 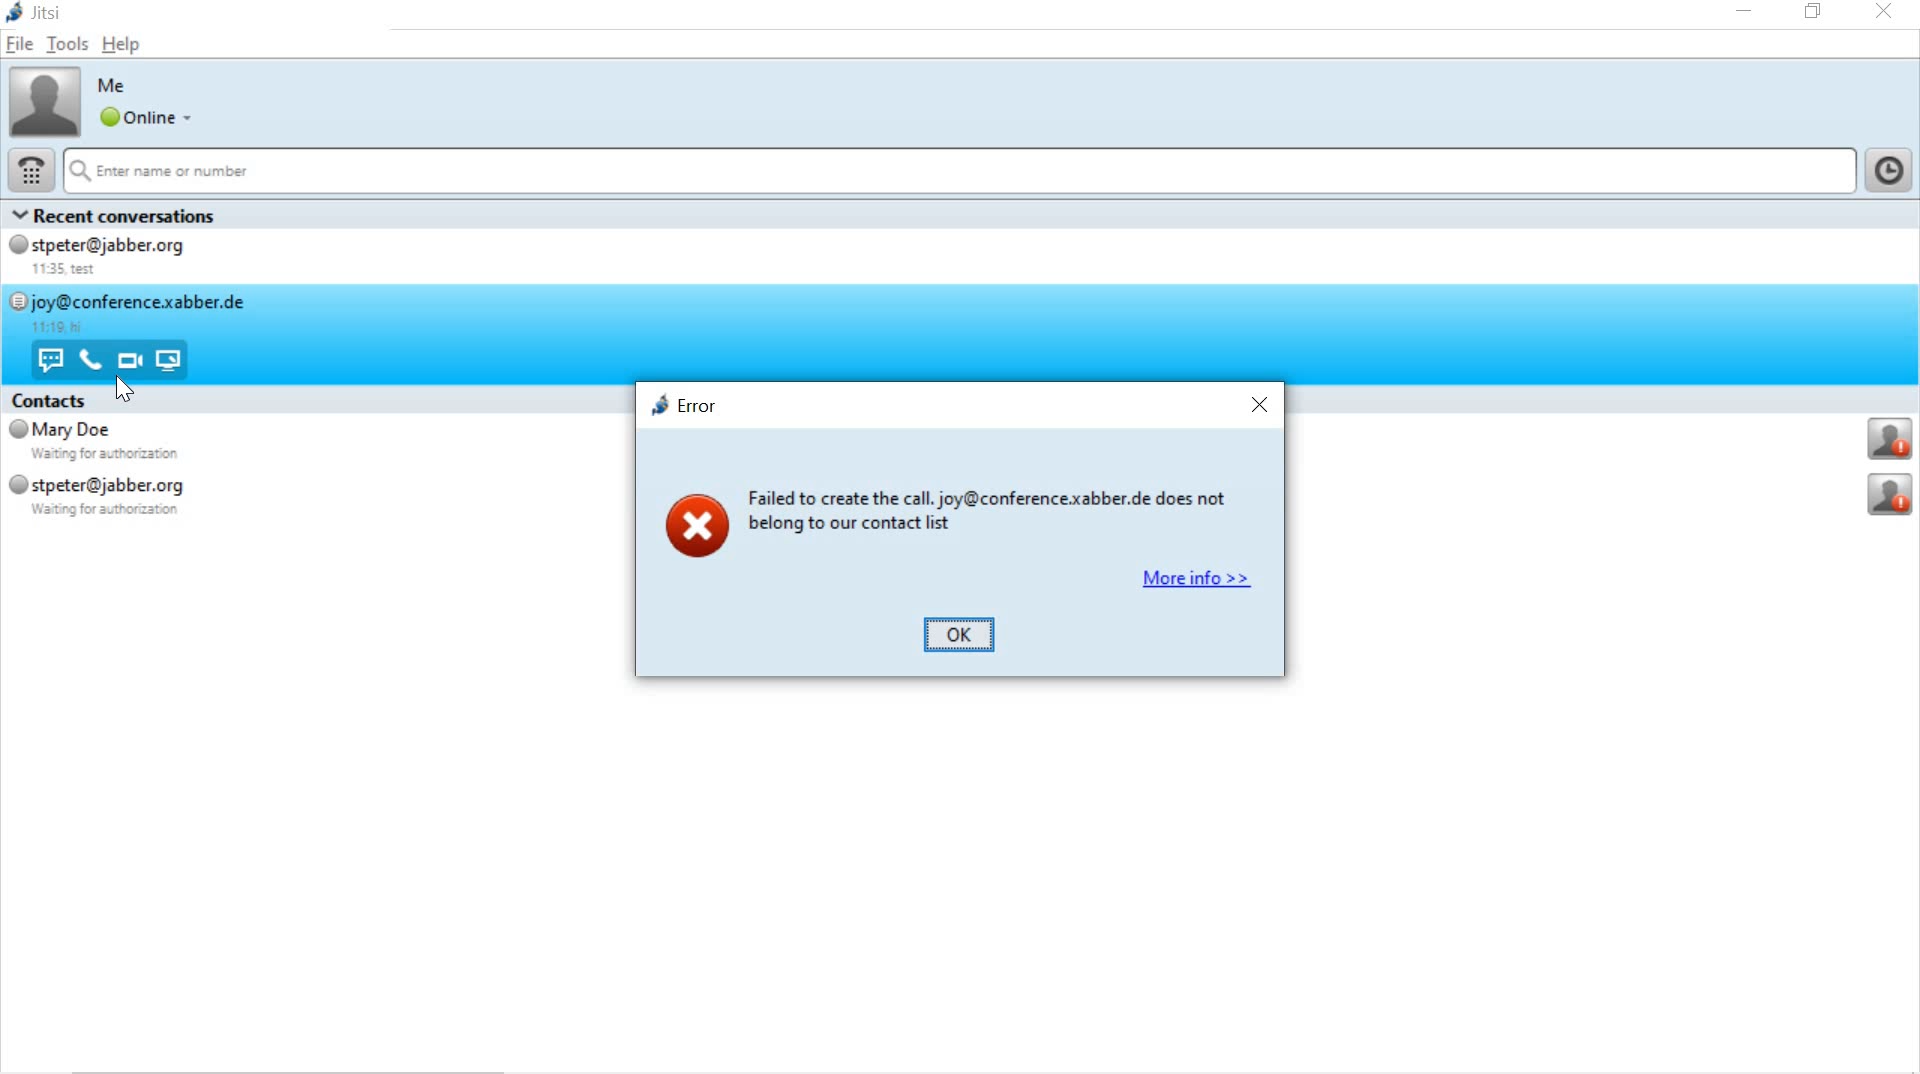 I want to click on Mary Doe, so click(x=59, y=430).